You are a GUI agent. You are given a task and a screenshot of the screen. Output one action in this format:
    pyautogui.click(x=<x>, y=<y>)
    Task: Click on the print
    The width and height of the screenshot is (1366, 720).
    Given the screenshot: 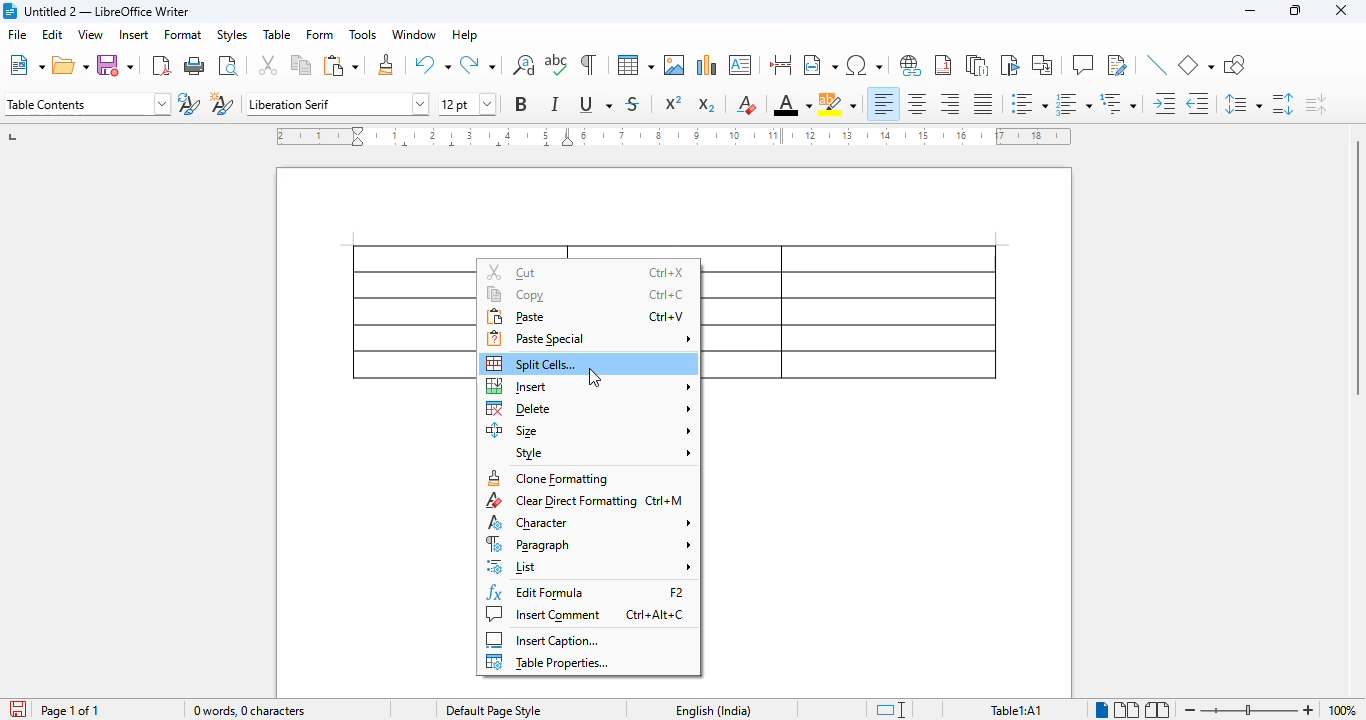 What is the action you would take?
    pyautogui.click(x=194, y=66)
    